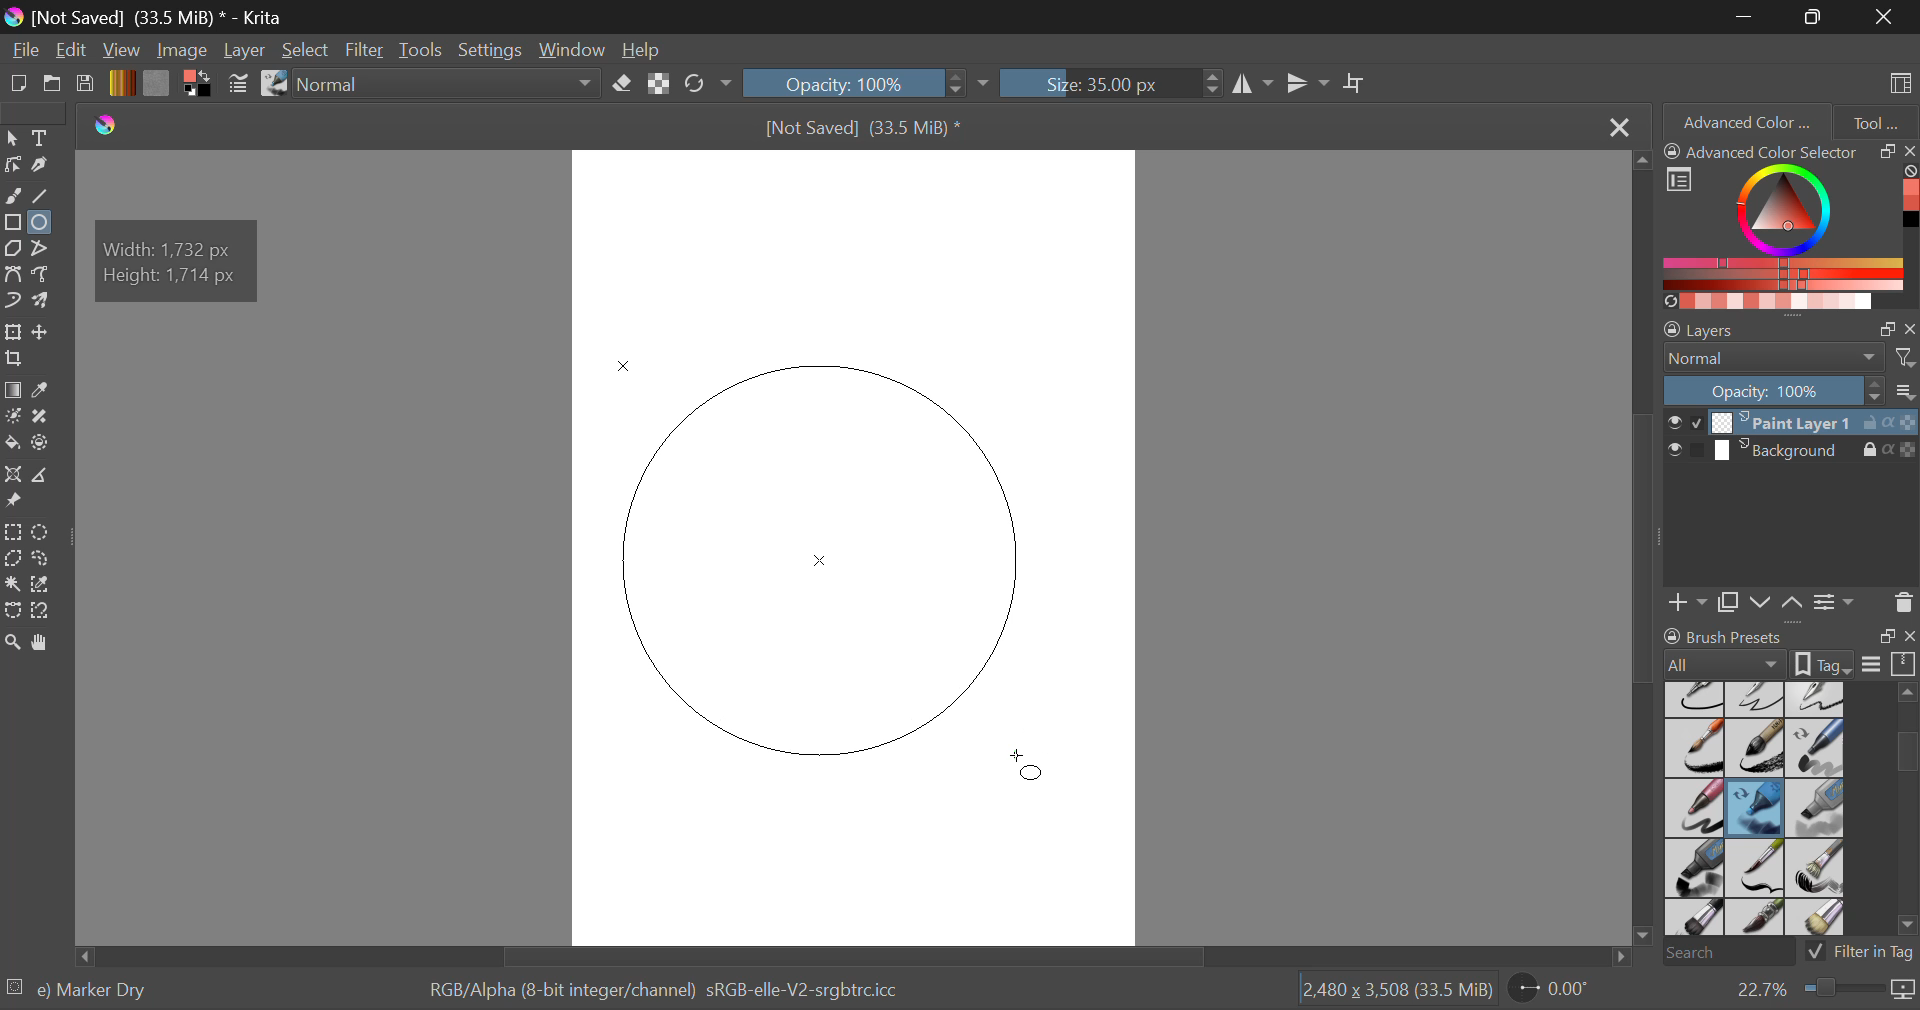  Describe the element at coordinates (86, 85) in the screenshot. I see `Save` at that location.